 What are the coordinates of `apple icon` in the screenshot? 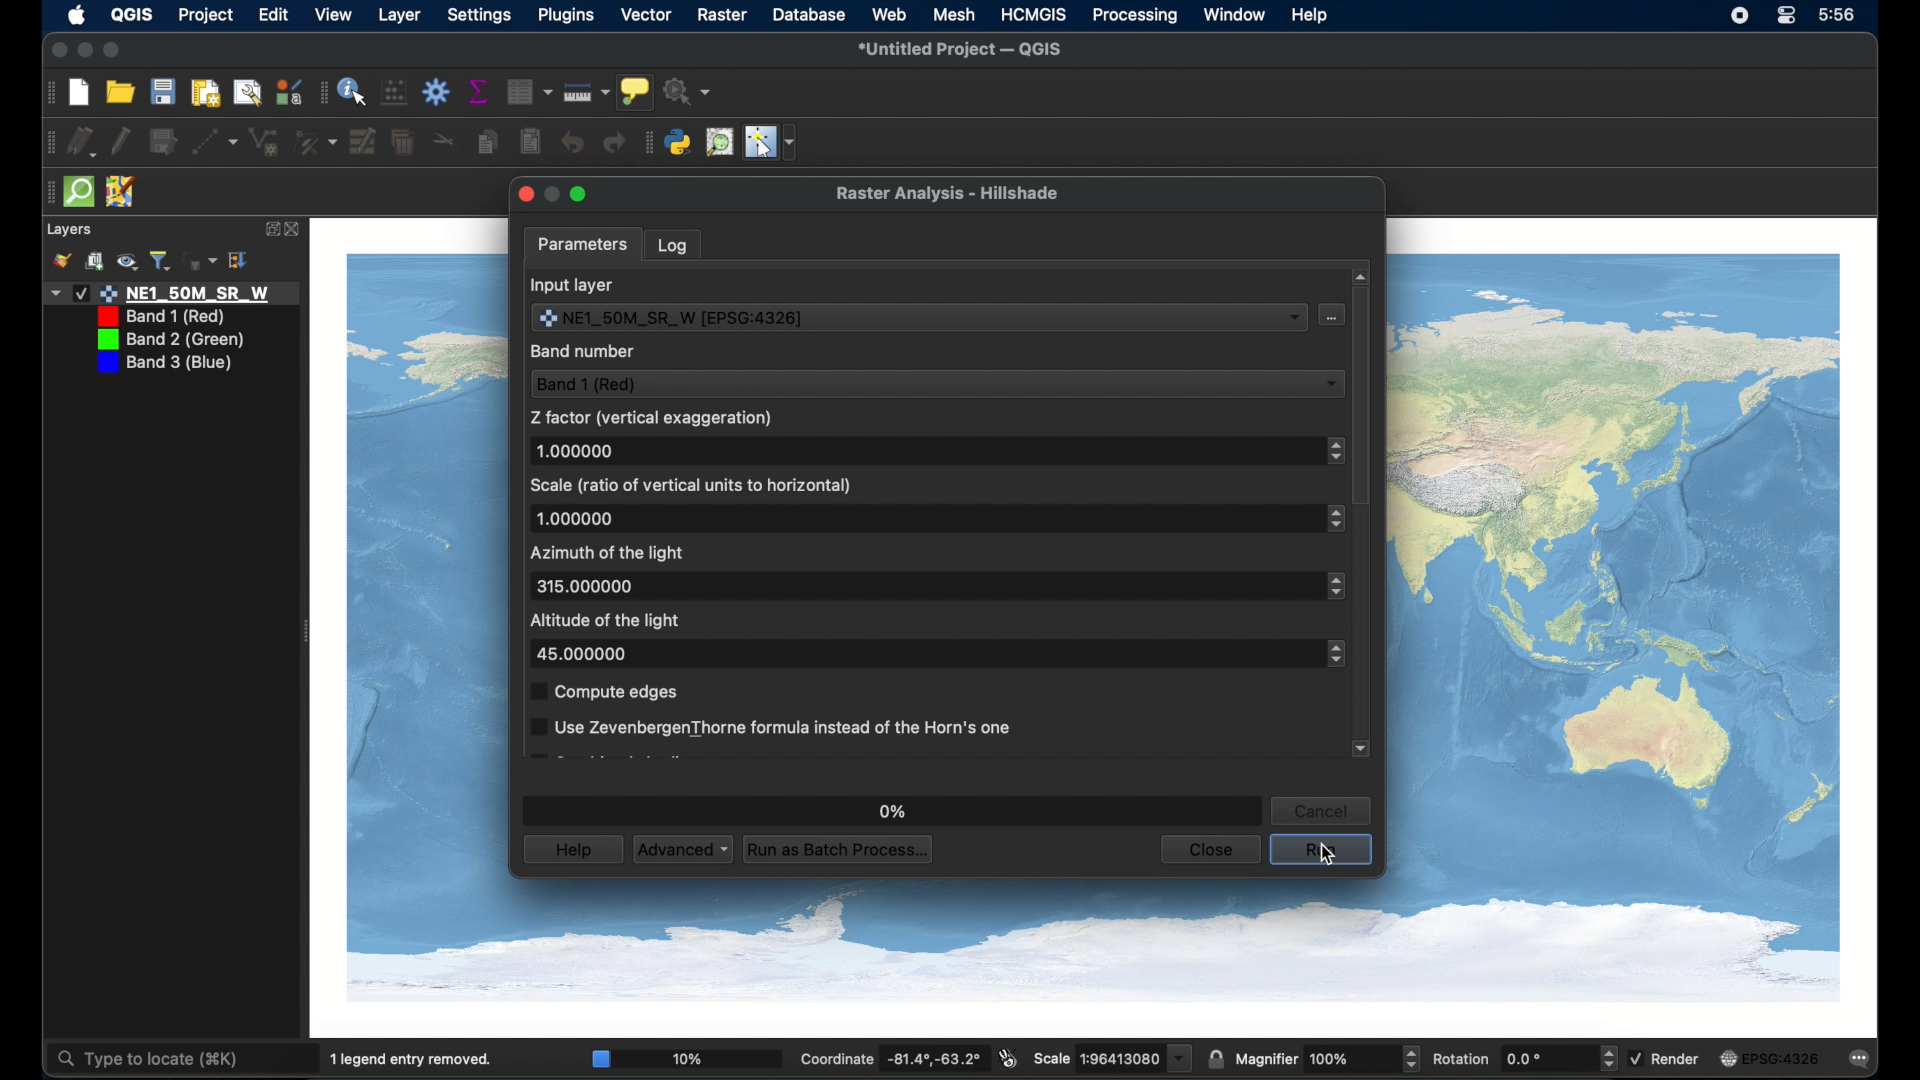 It's located at (78, 15).